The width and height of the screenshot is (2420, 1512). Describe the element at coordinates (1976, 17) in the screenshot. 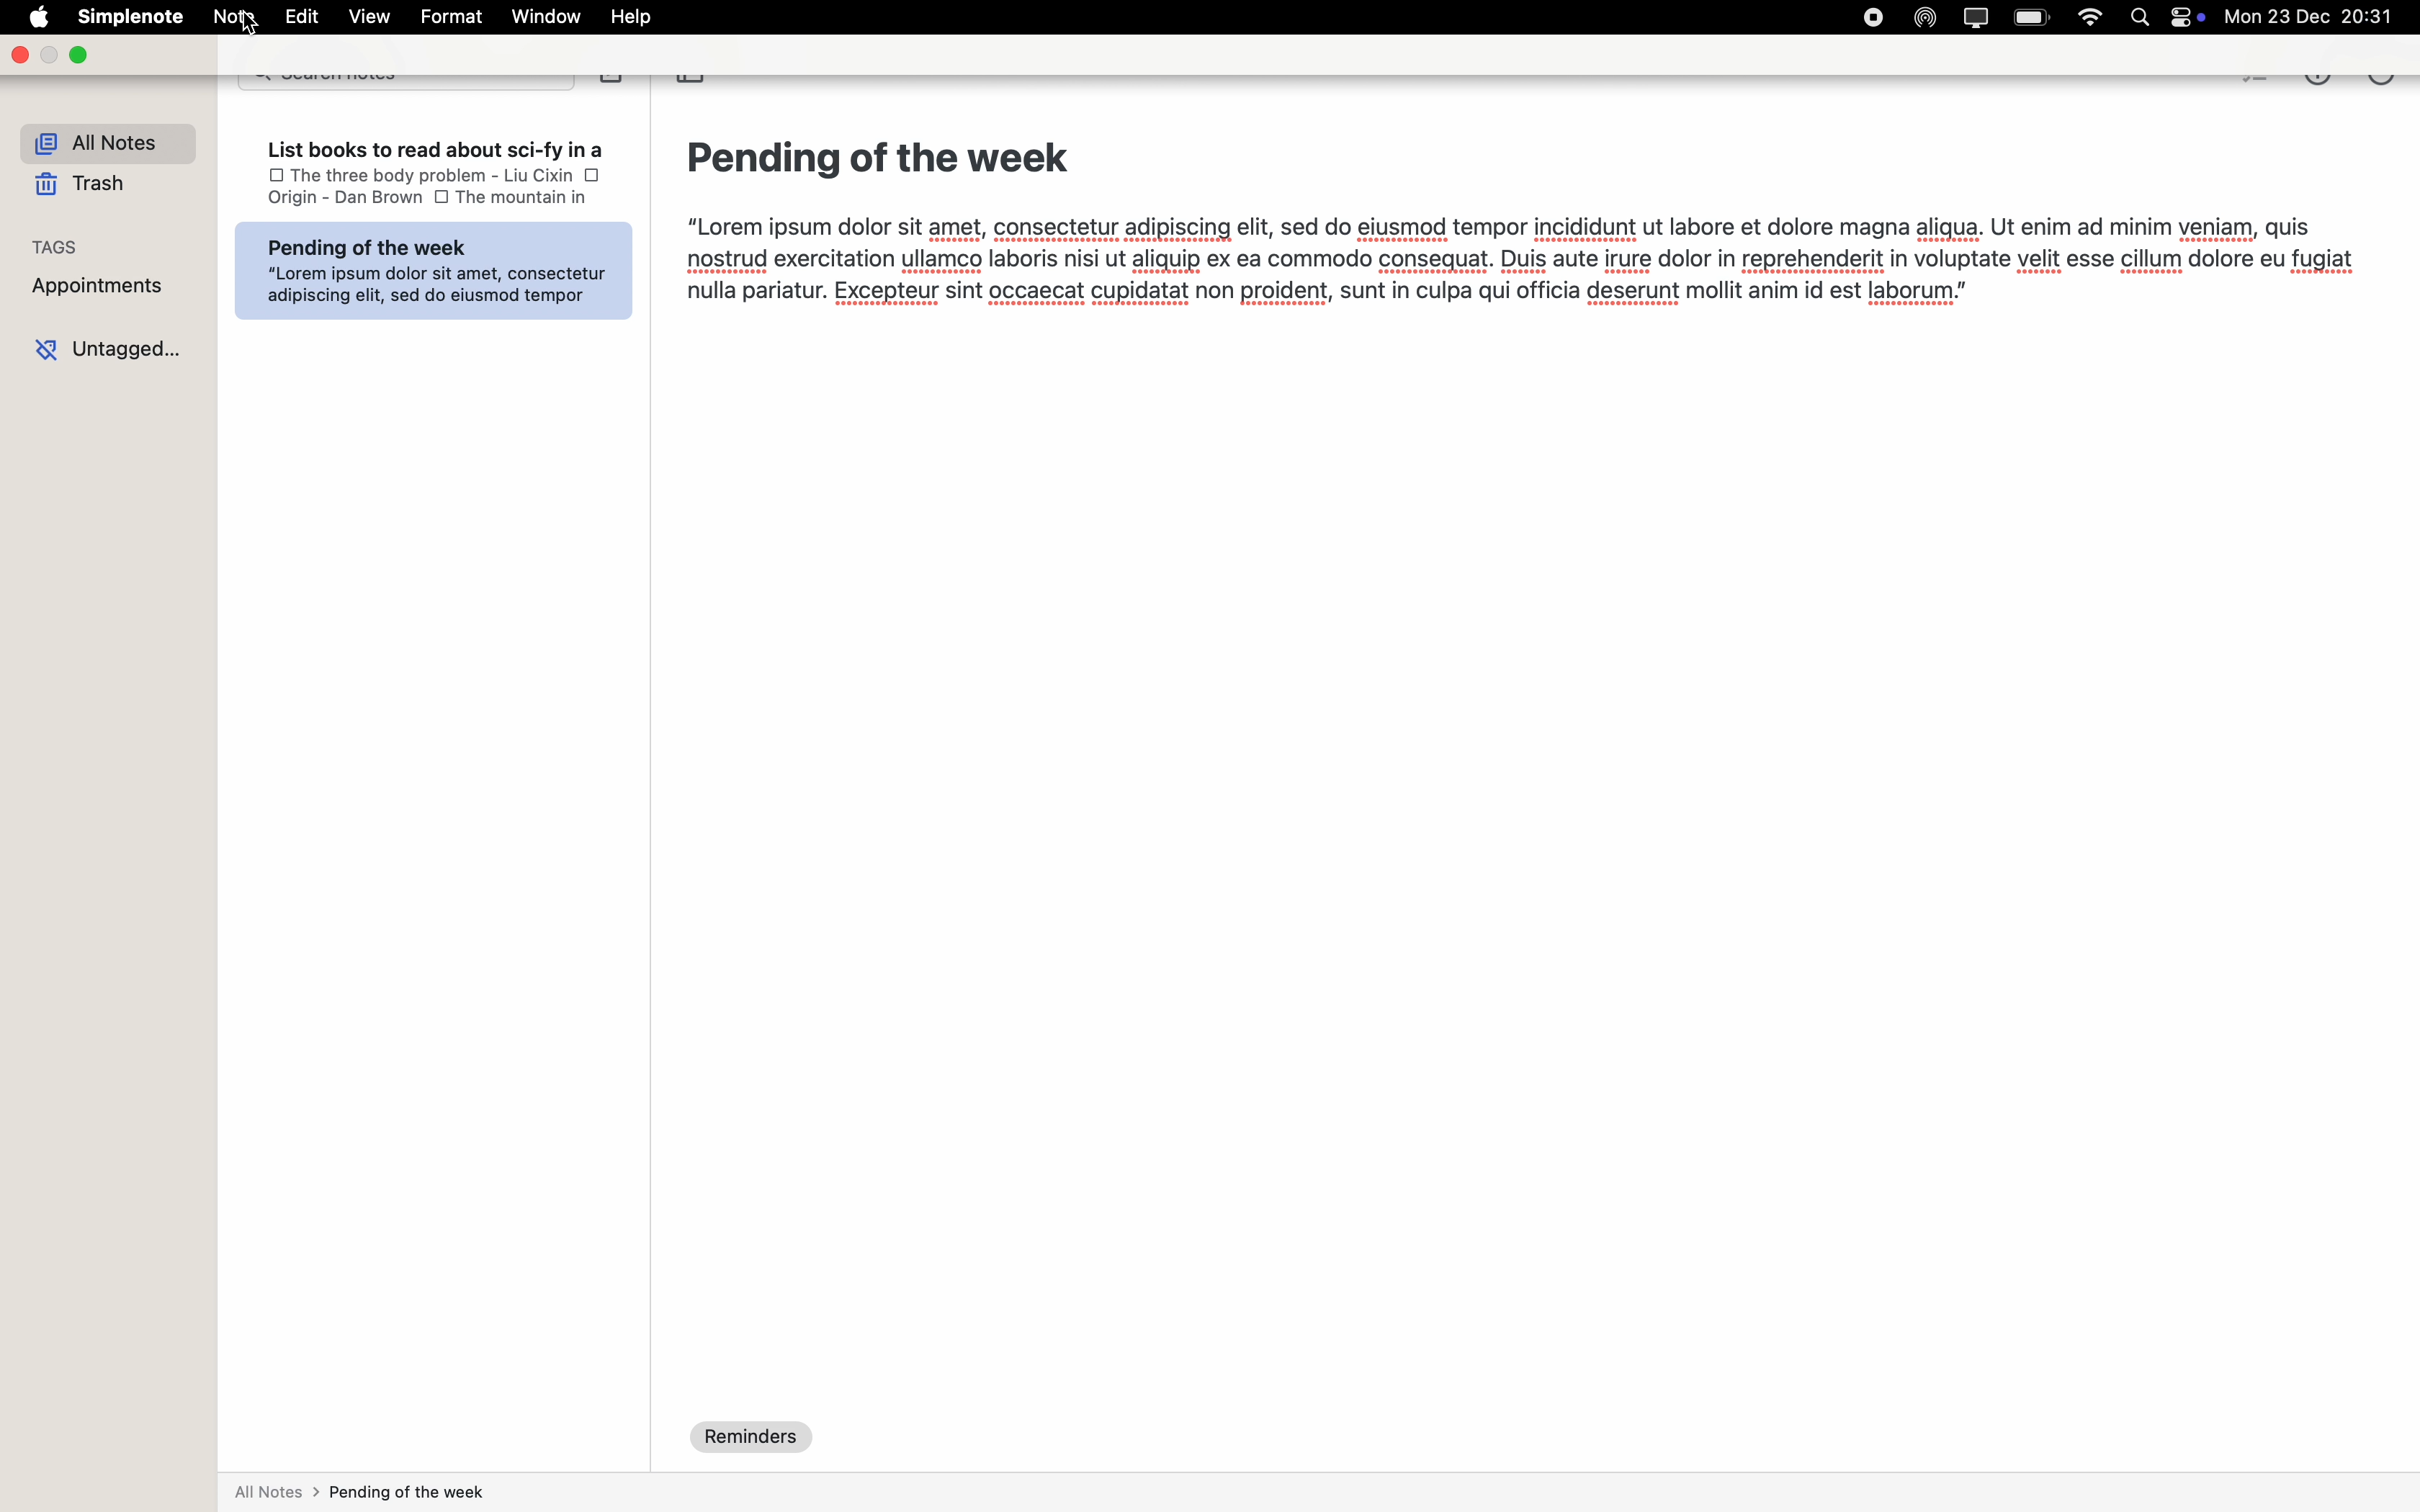

I see `screen` at that location.